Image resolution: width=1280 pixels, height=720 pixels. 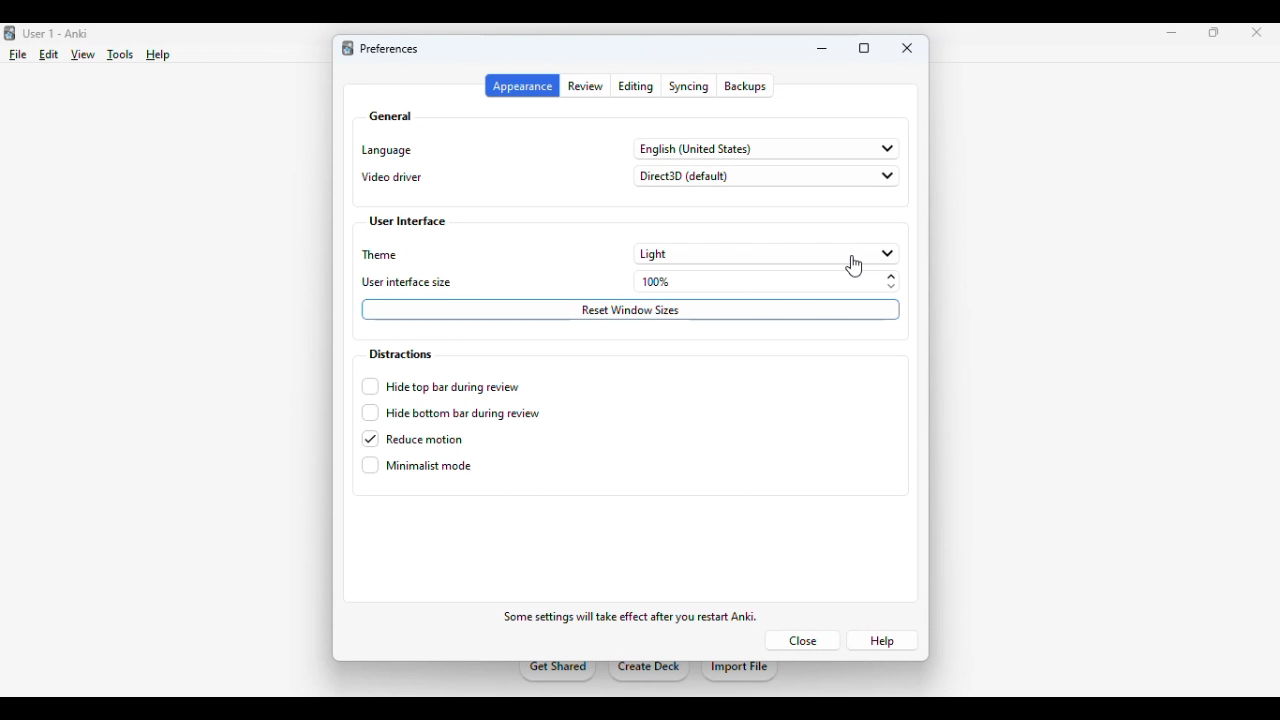 What do you see at coordinates (441, 386) in the screenshot?
I see `hide top bar during review` at bounding box center [441, 386].